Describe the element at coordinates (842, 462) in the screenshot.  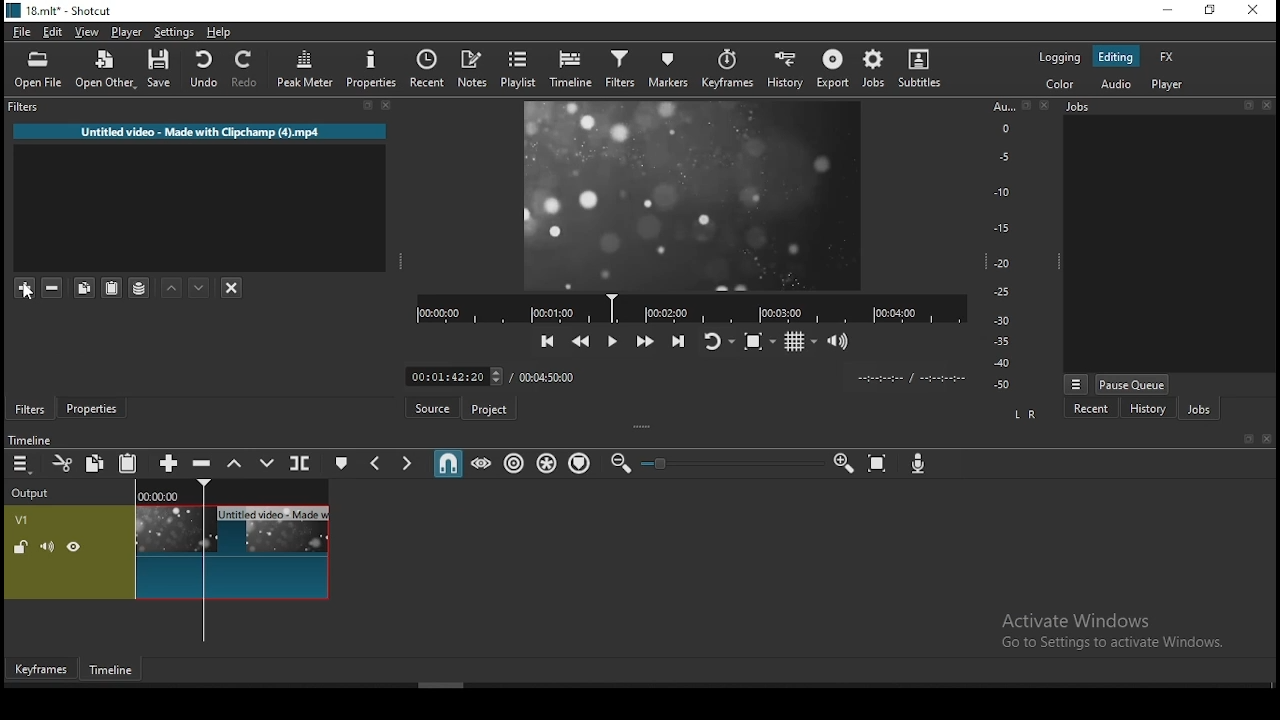
I see `zoom timeline in` at that location.